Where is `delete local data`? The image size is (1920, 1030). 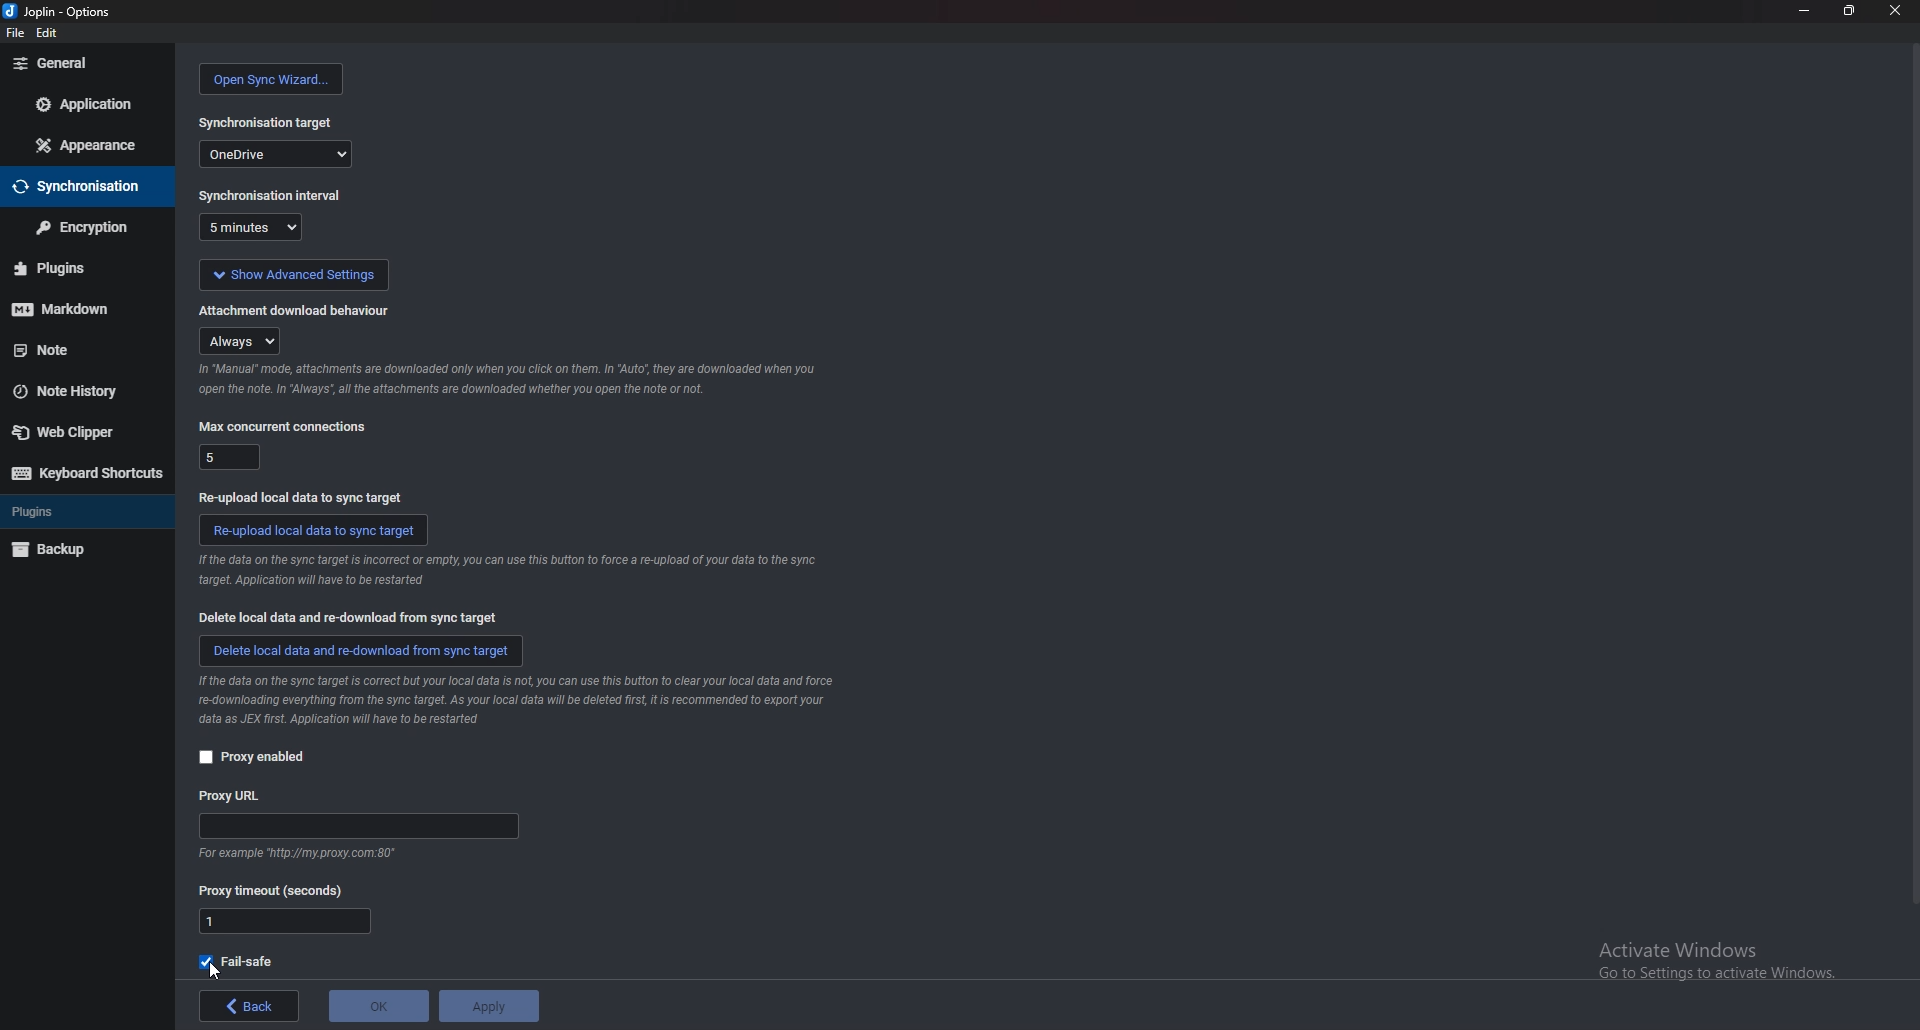 delete local data is located at coordinates (354, 618).